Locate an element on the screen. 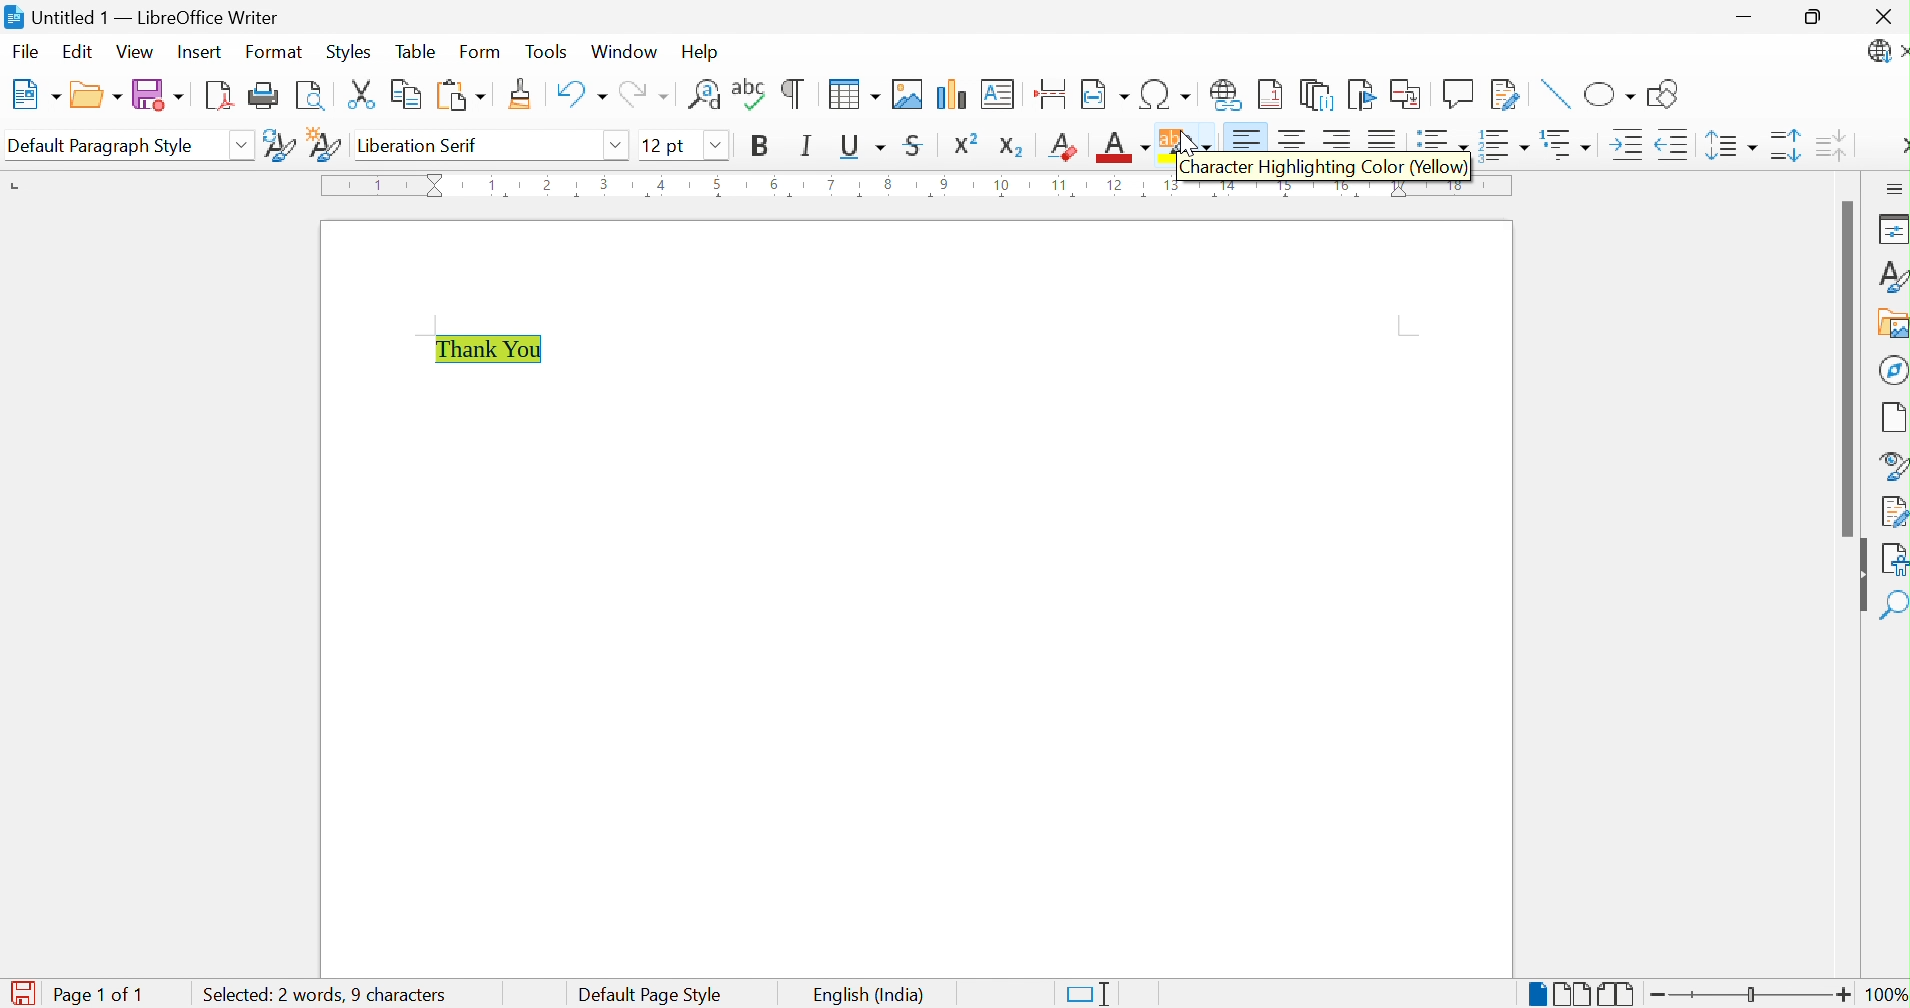 The width and height of the screenshot is (1910, 1008). Styles is located at coordinates (348, 50).